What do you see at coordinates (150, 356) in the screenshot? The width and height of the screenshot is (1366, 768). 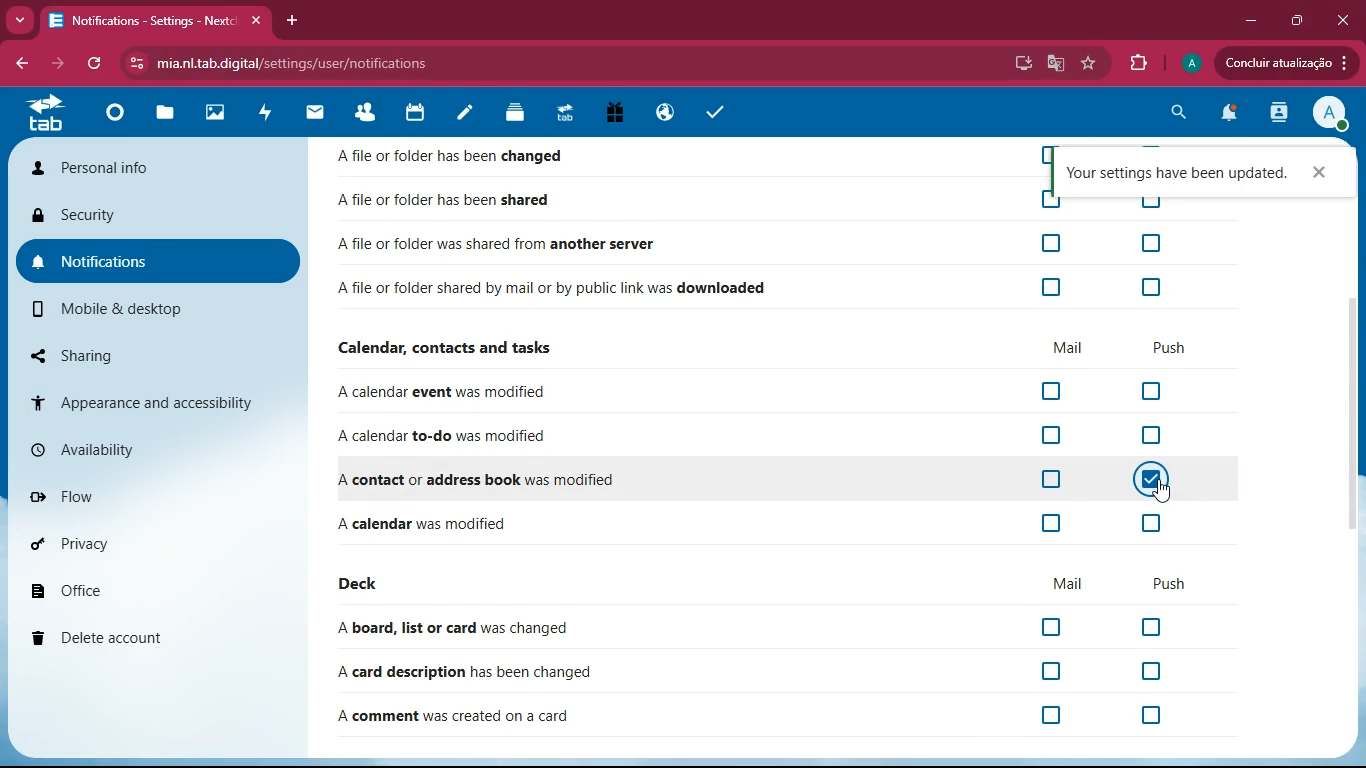 I see `sharing` at bounding box center [150, 356].